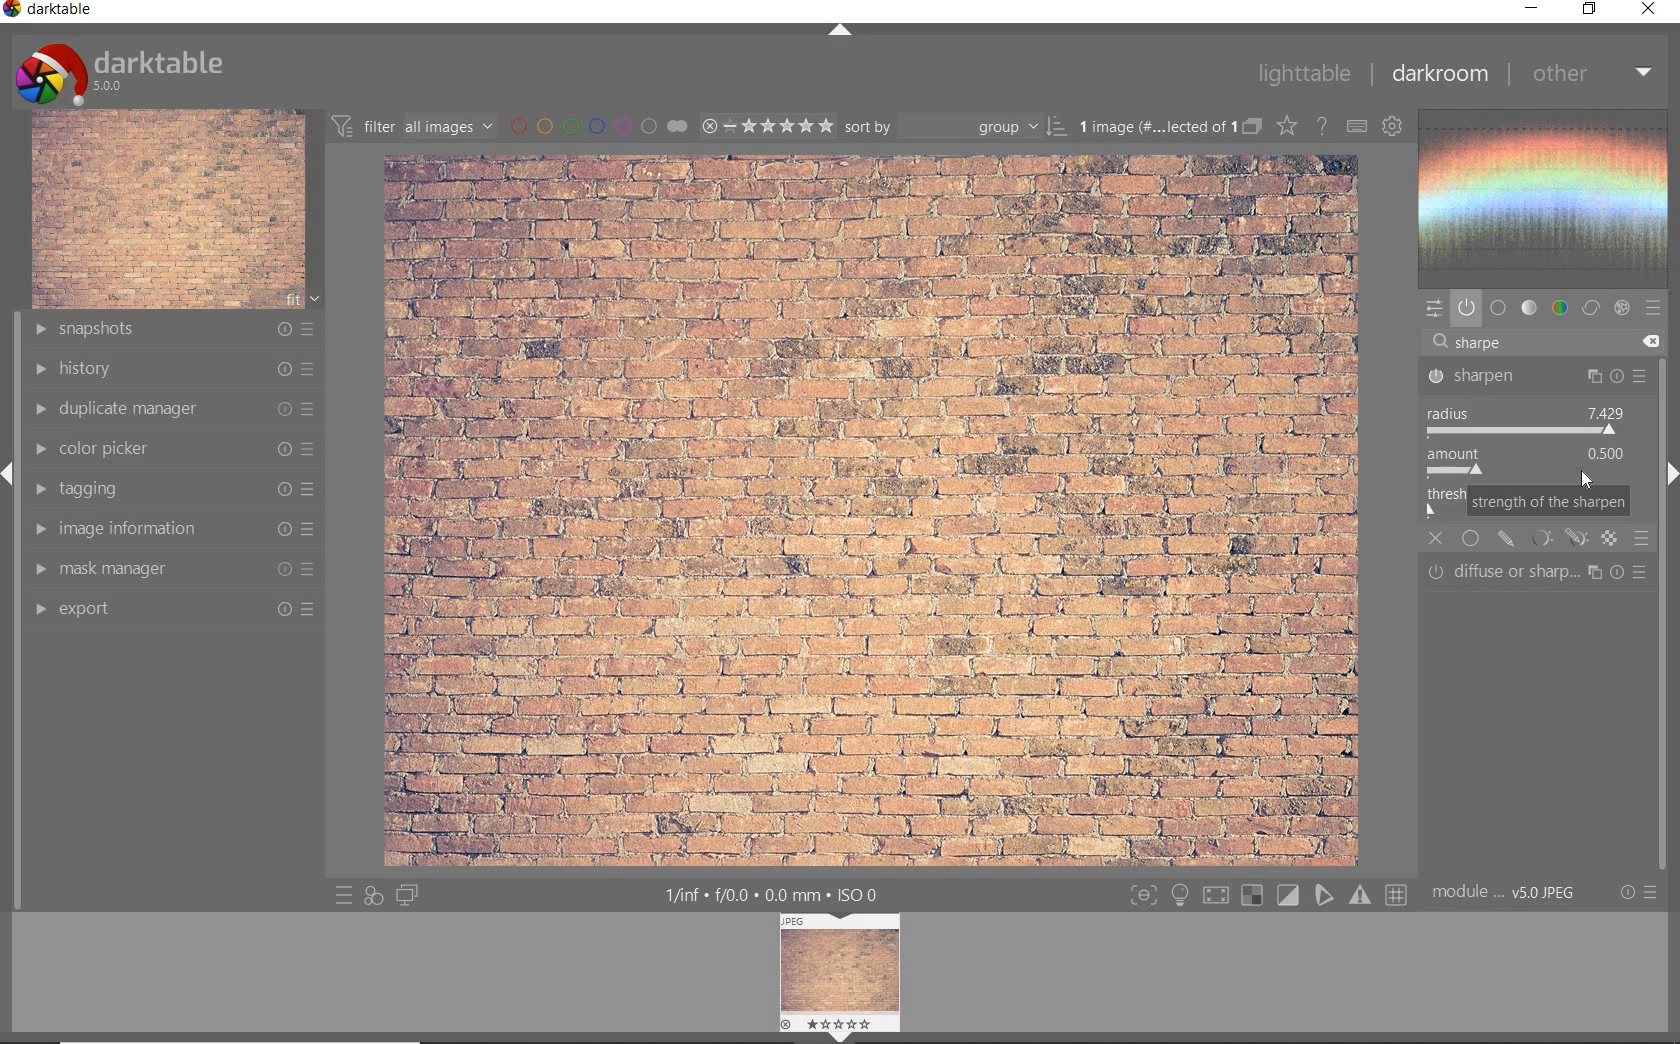  What do you see at coordinates (177, 369) in the screenshot?
I see `history` at bounding box center [177, 369].